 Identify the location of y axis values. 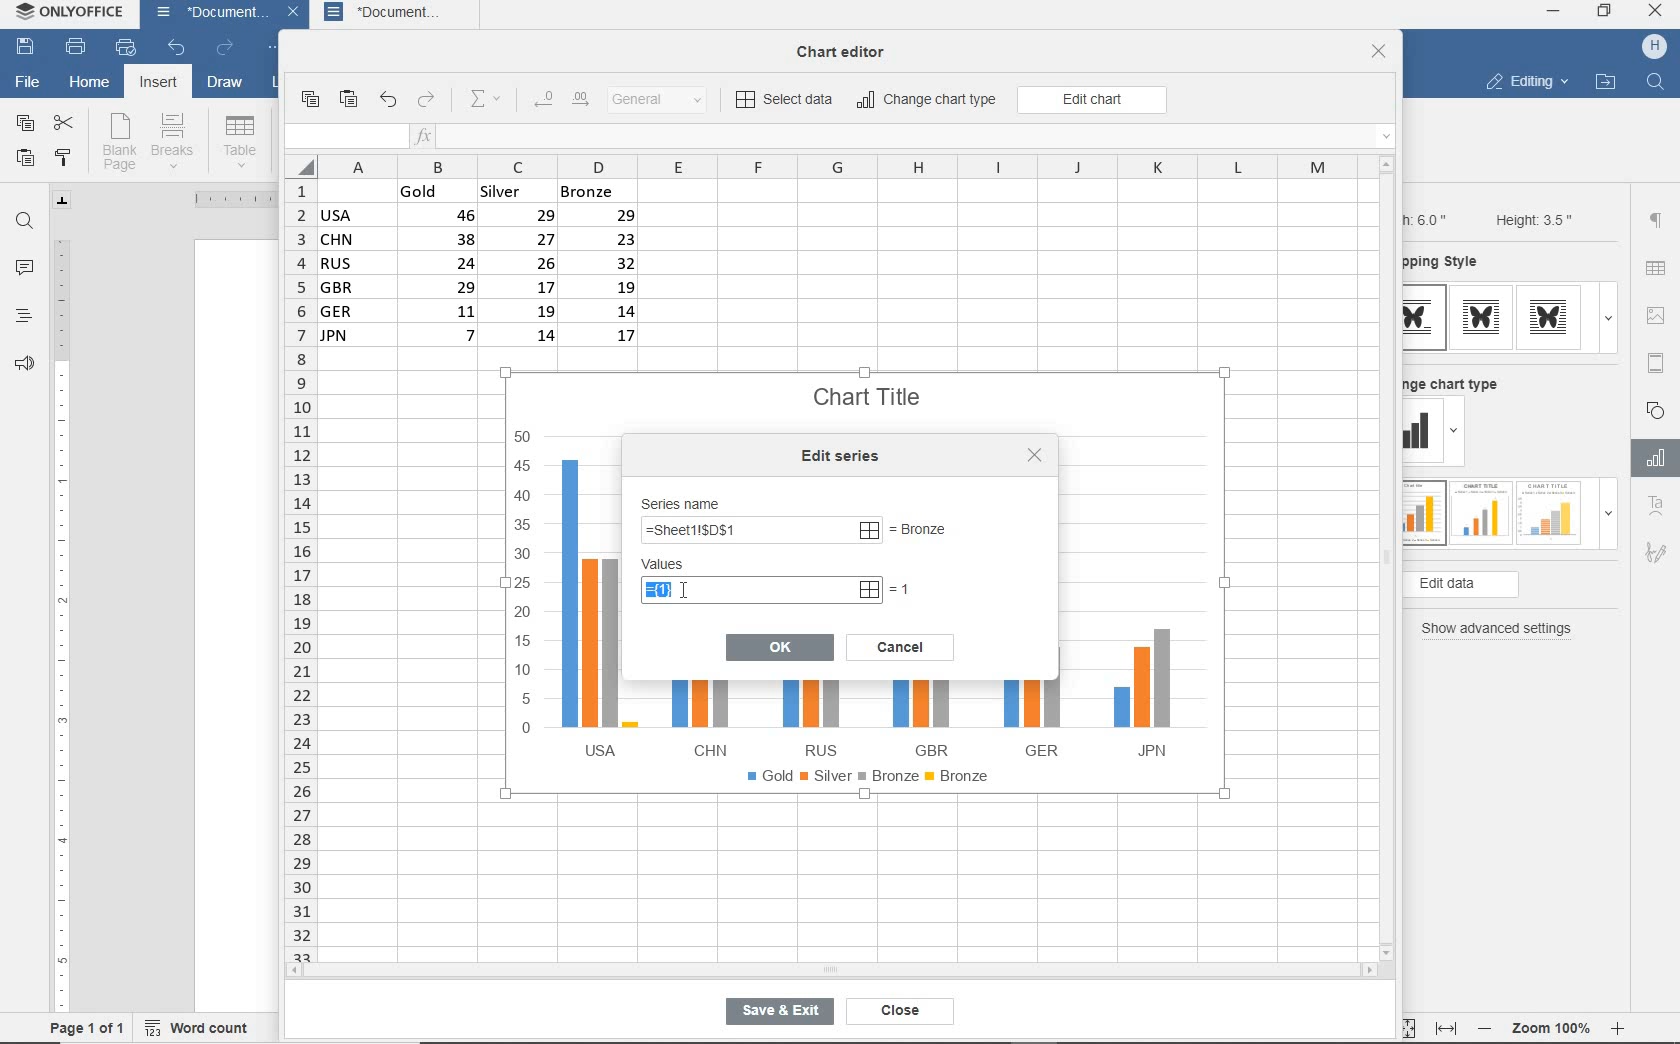
(524, 585).